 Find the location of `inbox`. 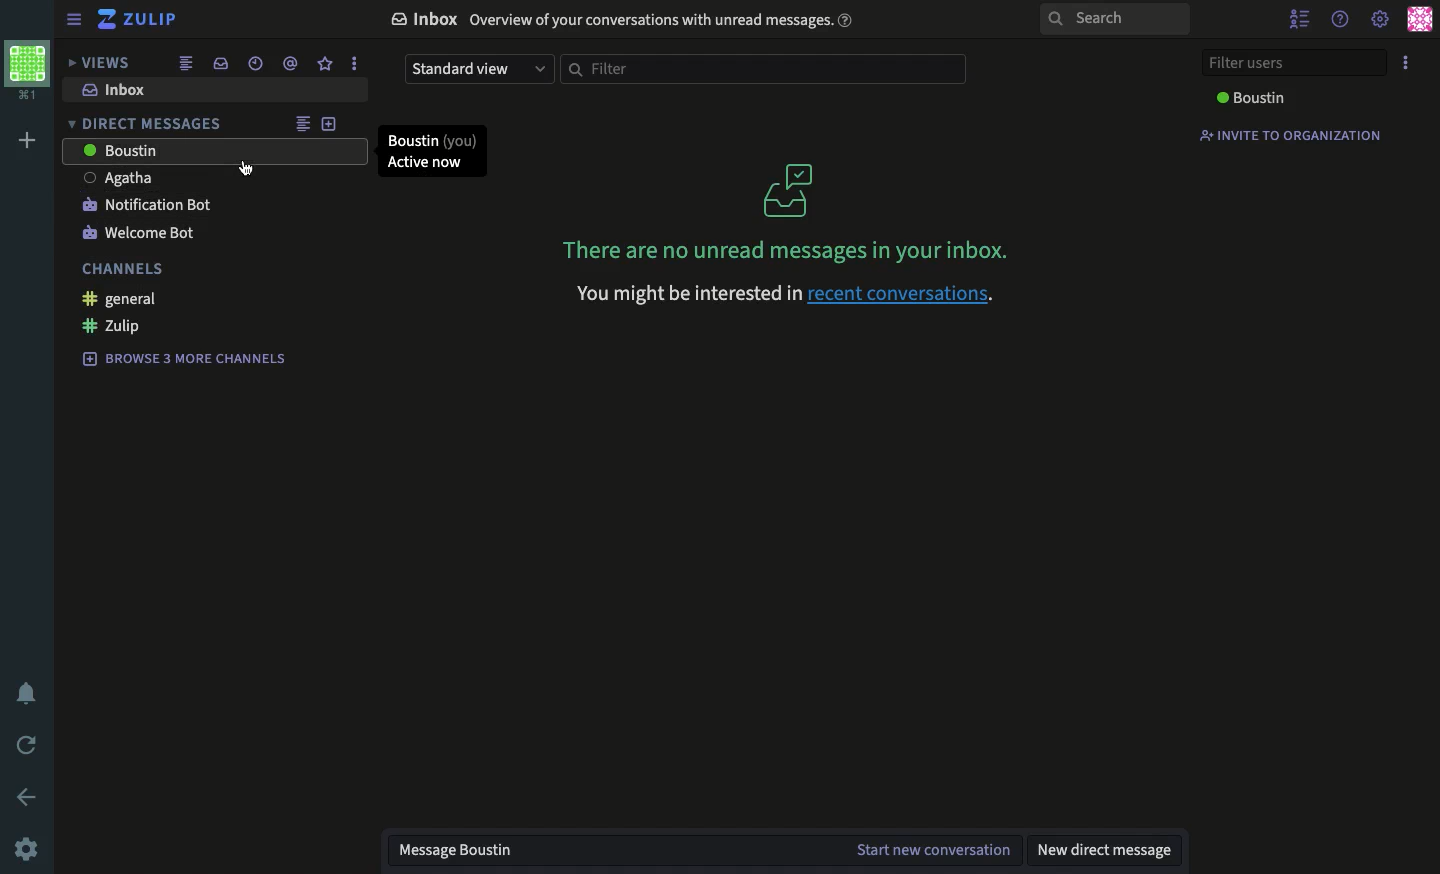

inbox is located at coordinates (114, 87).